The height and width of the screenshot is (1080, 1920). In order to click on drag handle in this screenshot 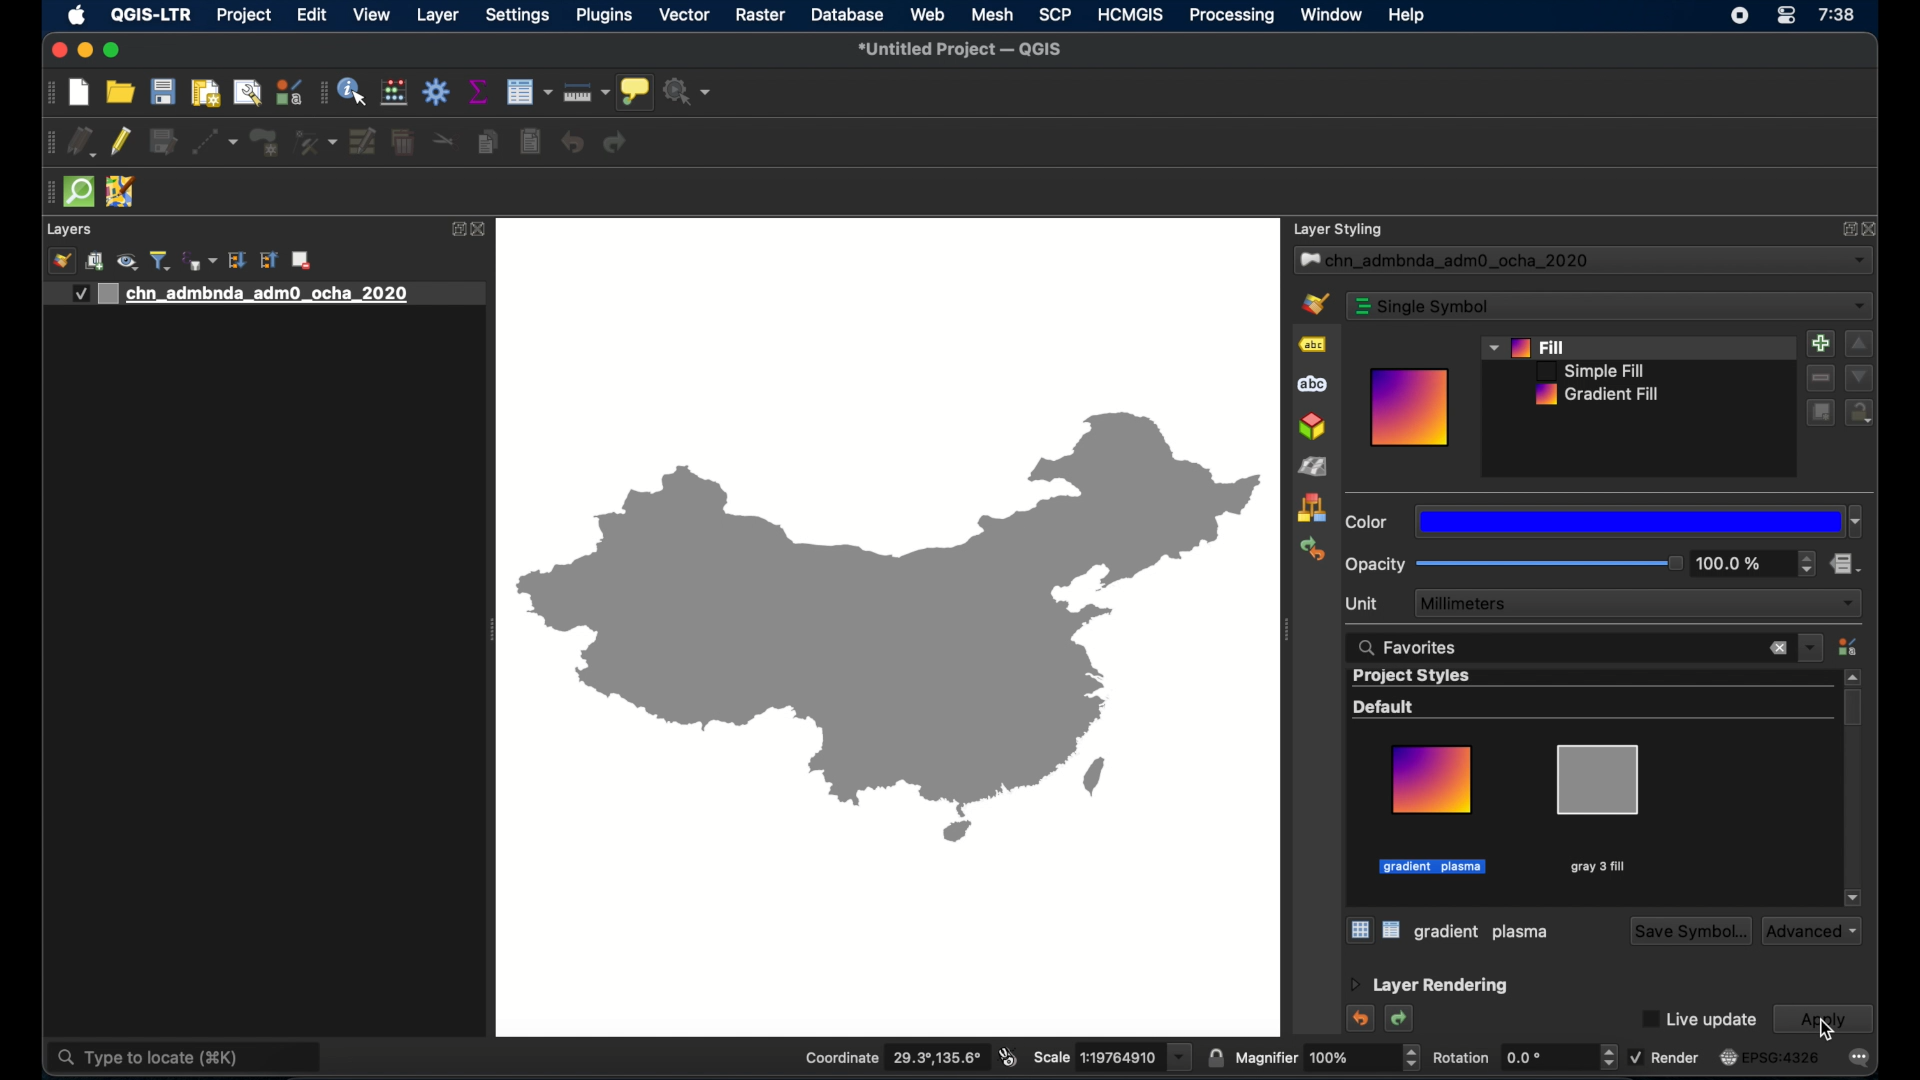, I will do `click(46, 193)`.